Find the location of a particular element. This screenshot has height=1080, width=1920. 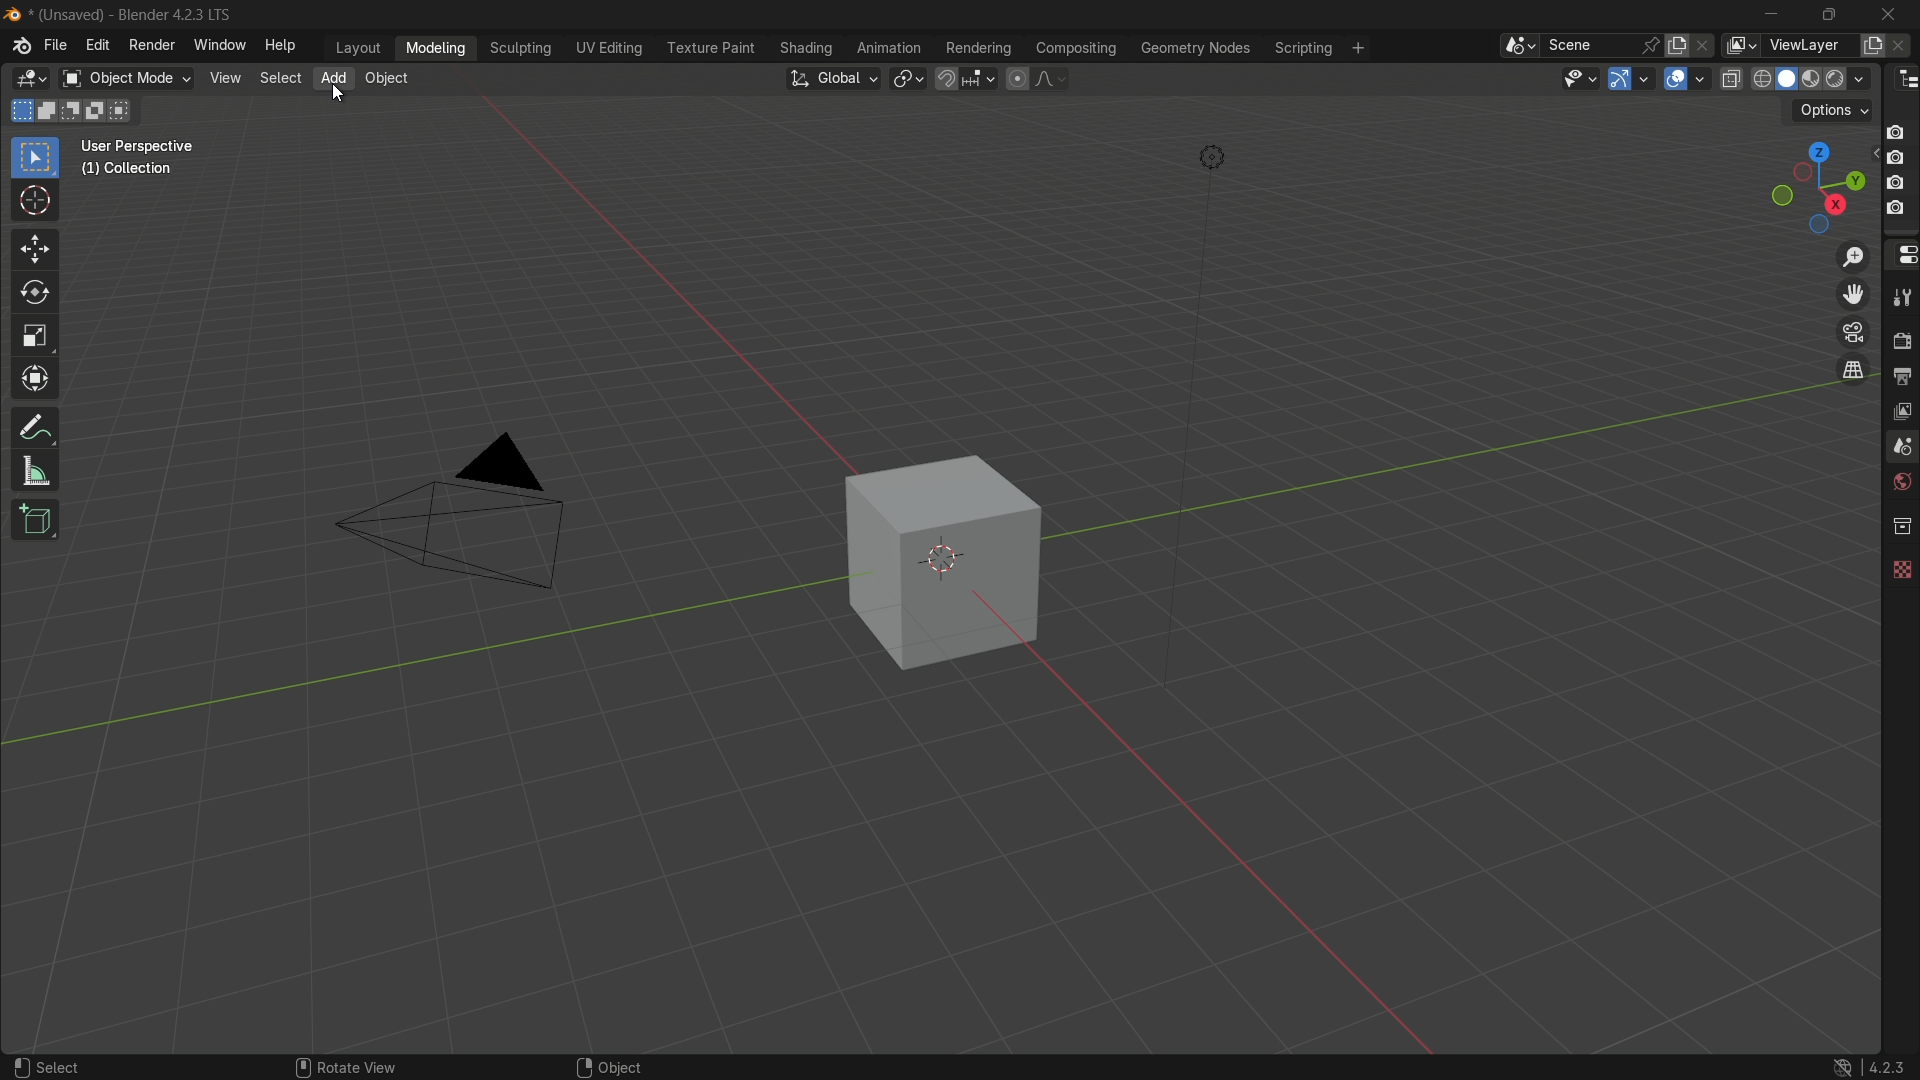

switch the current view is located at coordinates (1852, 369).